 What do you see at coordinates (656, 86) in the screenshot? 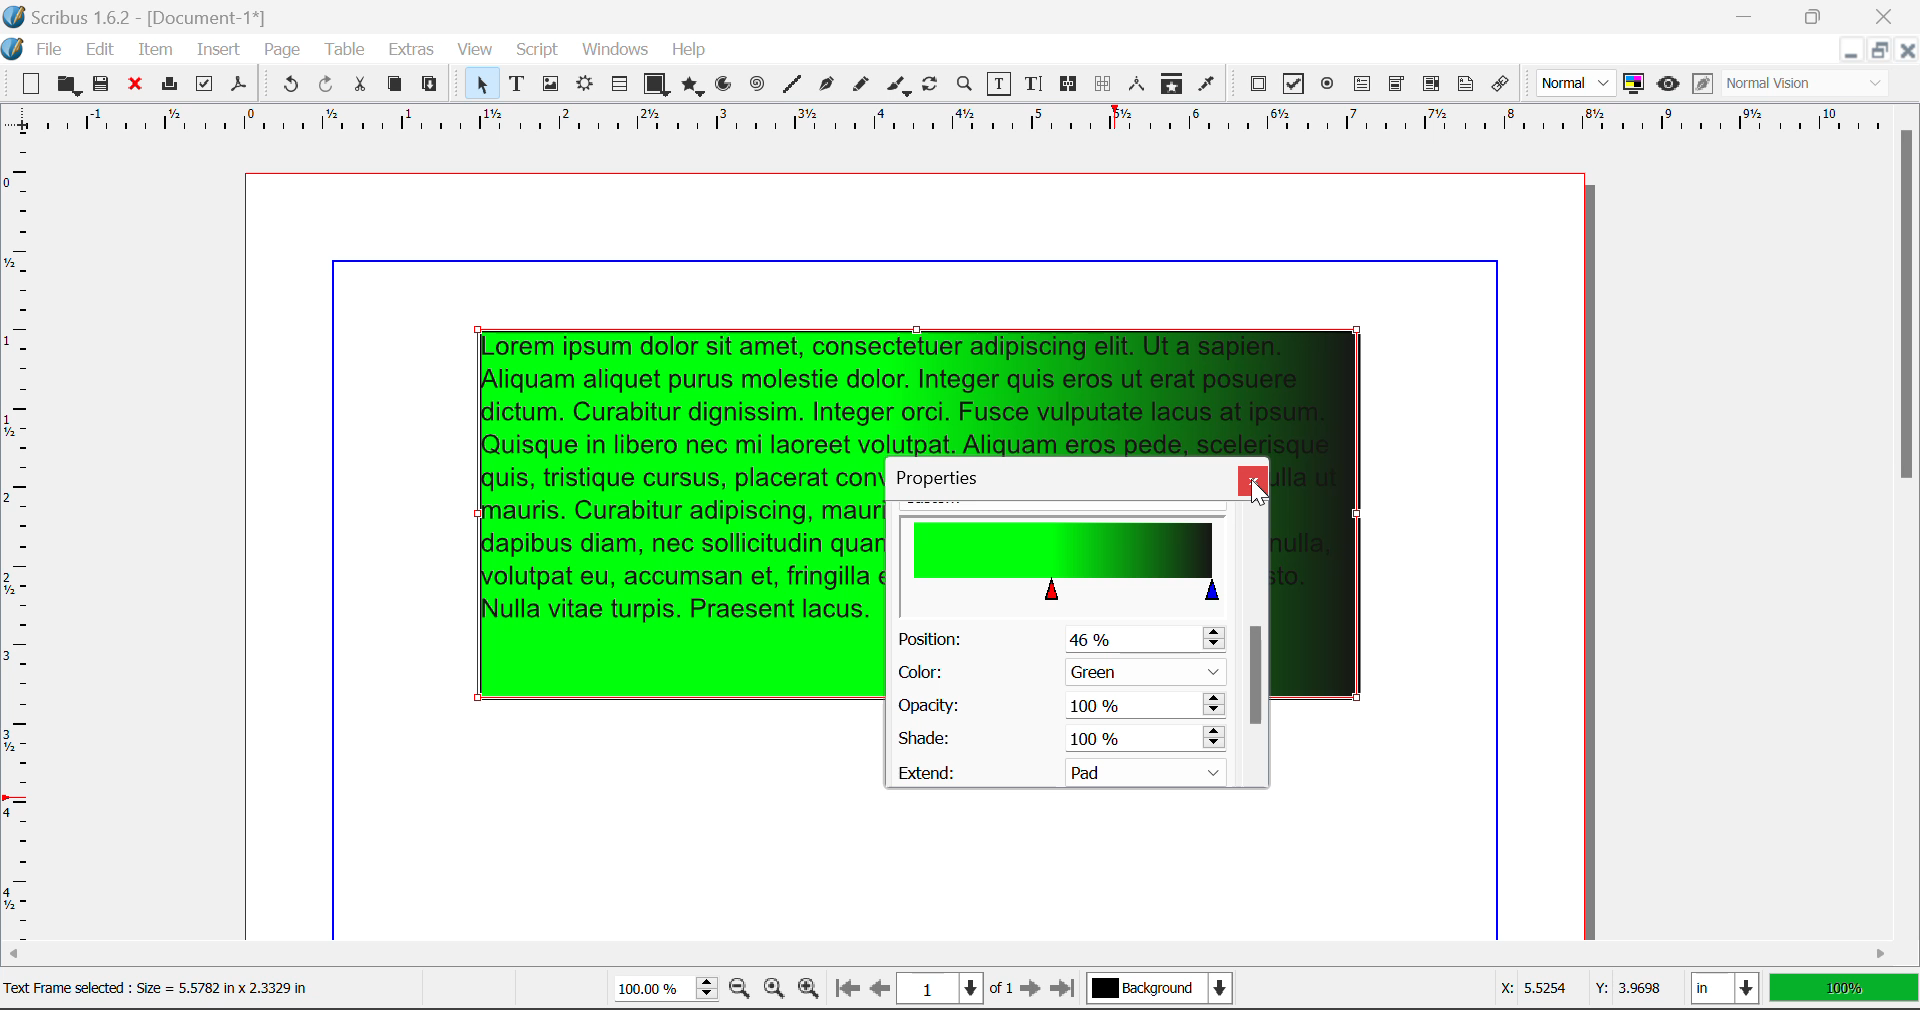
I see `Shapes` at bounding box center [656, 86].